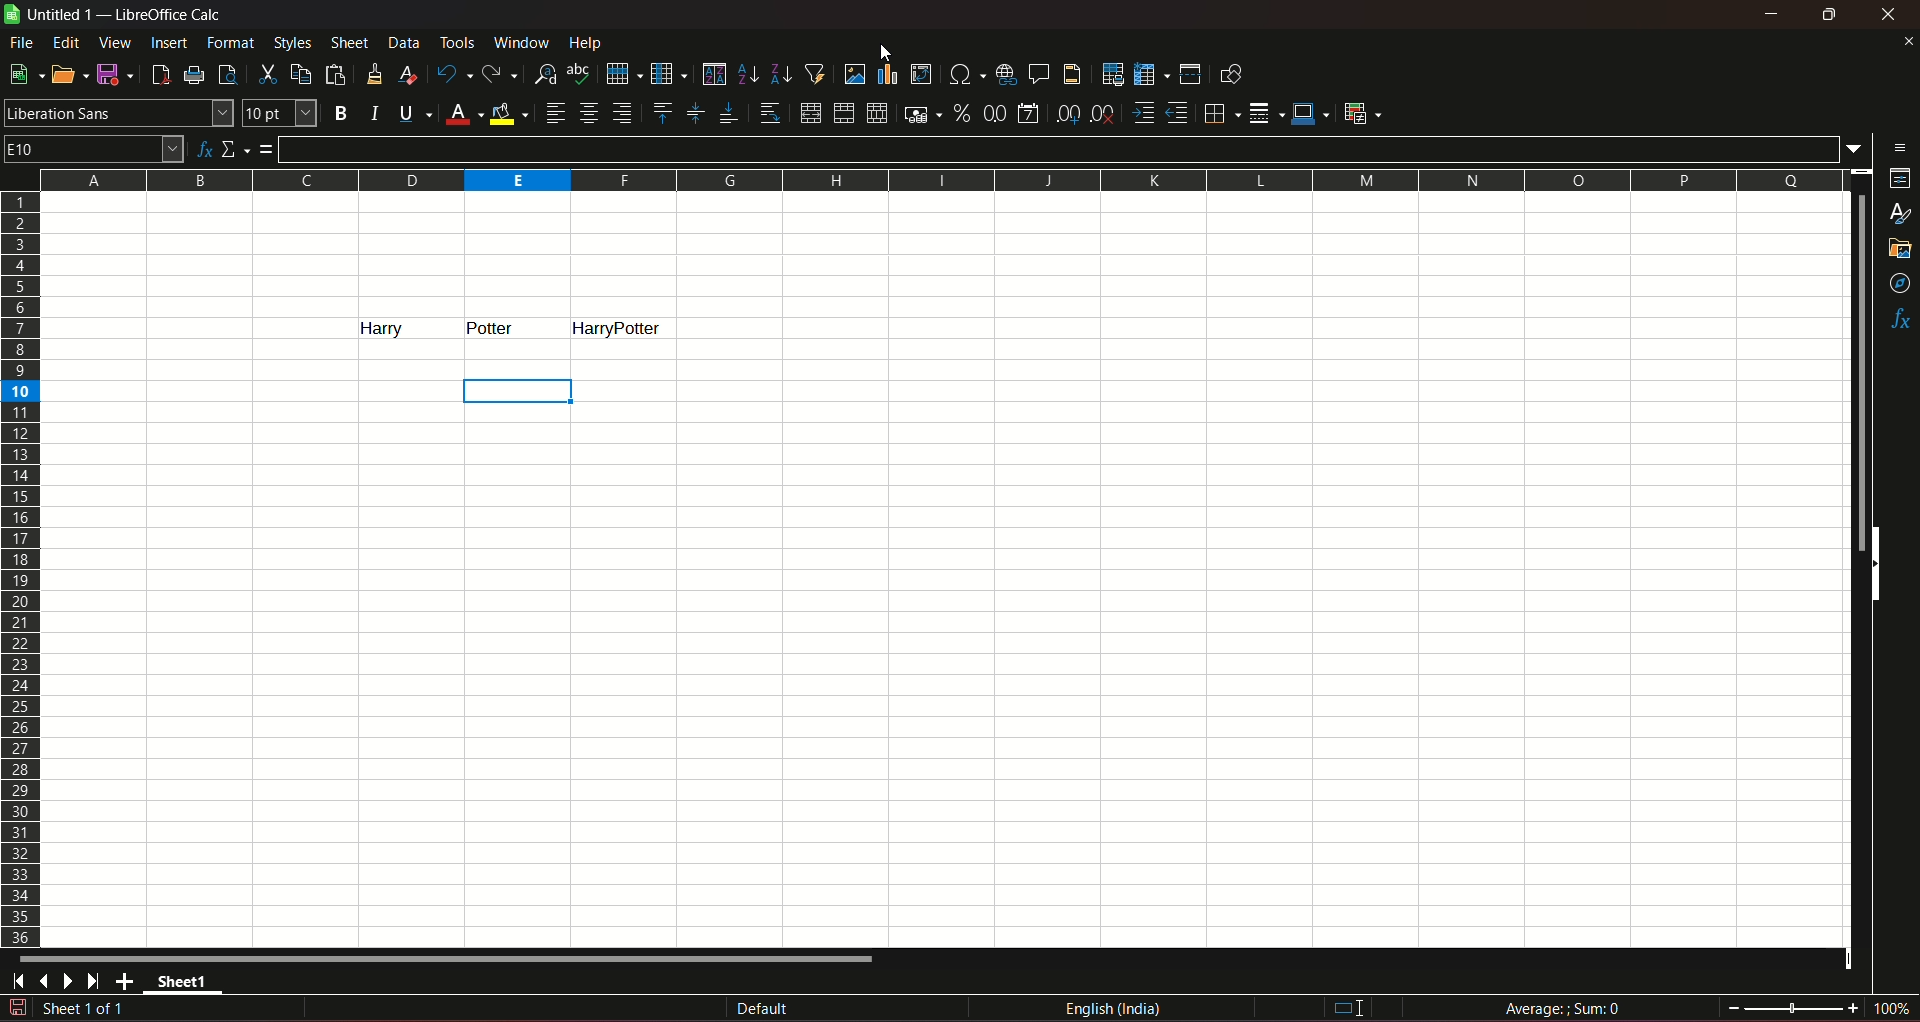 This screenshot has height=1022, width=1920. What do you see at coordinates (65, 74) in the screenshot?
I see `open` at bounding box center [65, 74].